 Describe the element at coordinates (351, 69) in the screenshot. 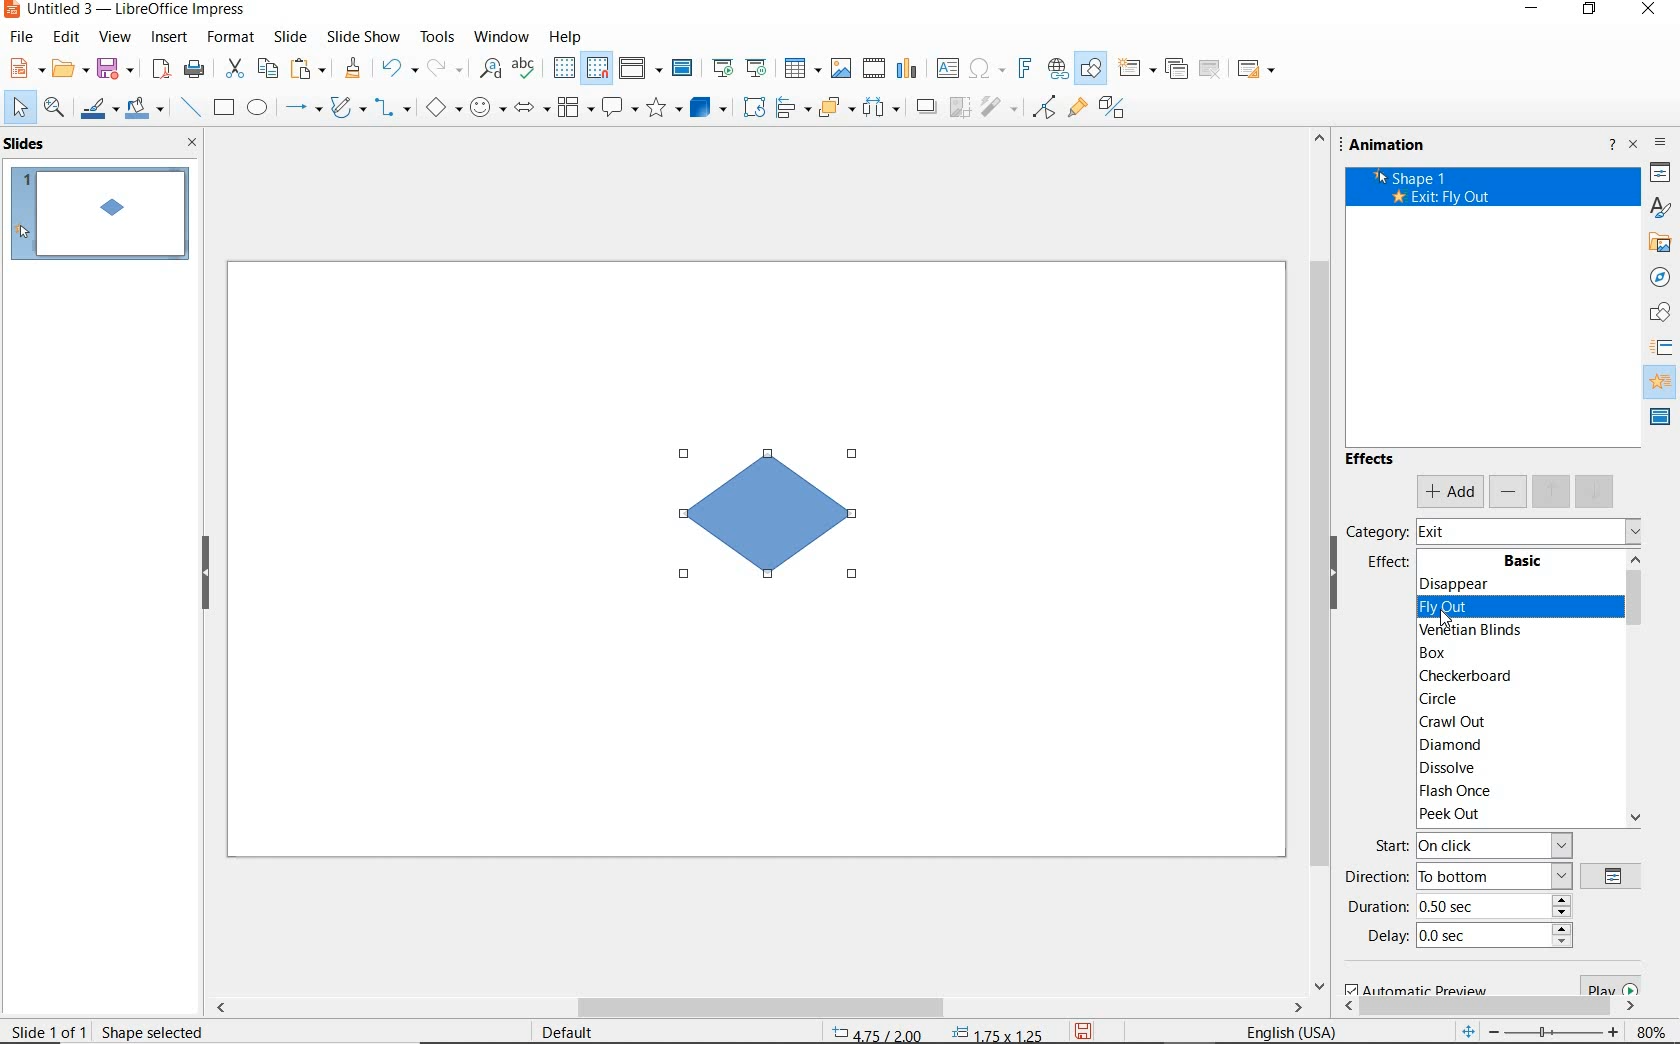

I see `clone formatting` at that location.